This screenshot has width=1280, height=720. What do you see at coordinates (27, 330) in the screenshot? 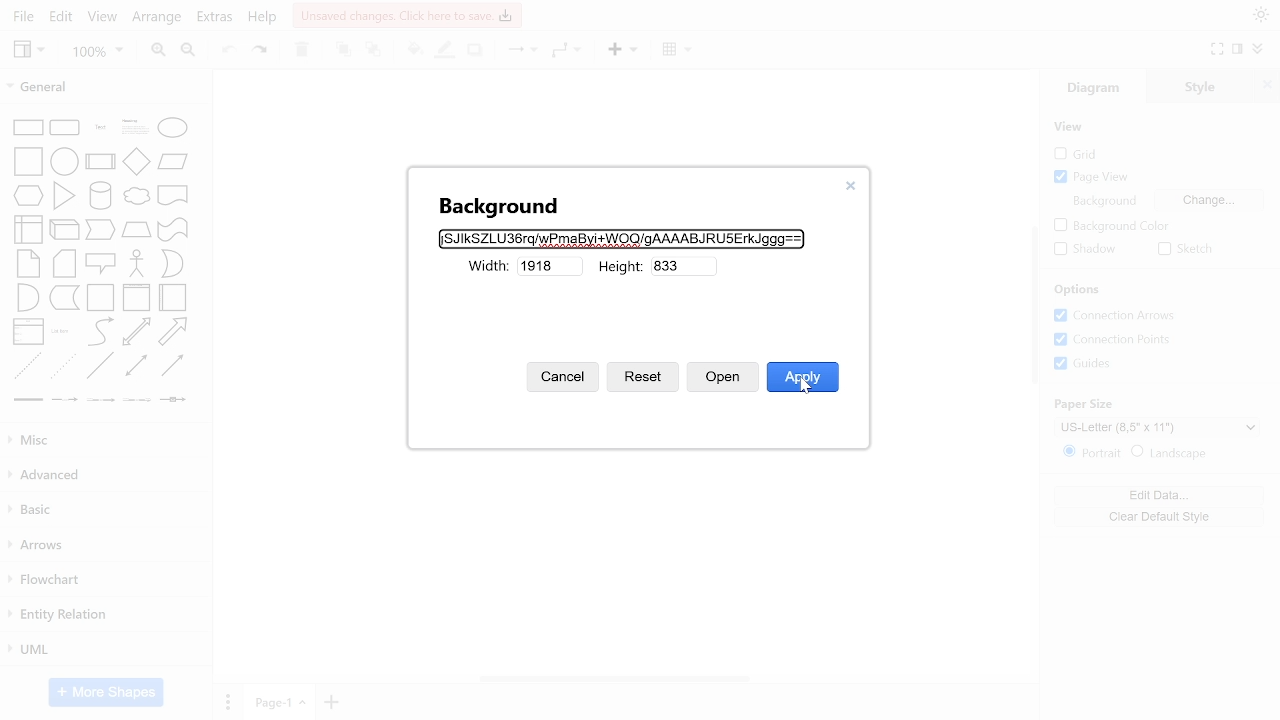
I see `general shapes` at bounding box center [27, 330].